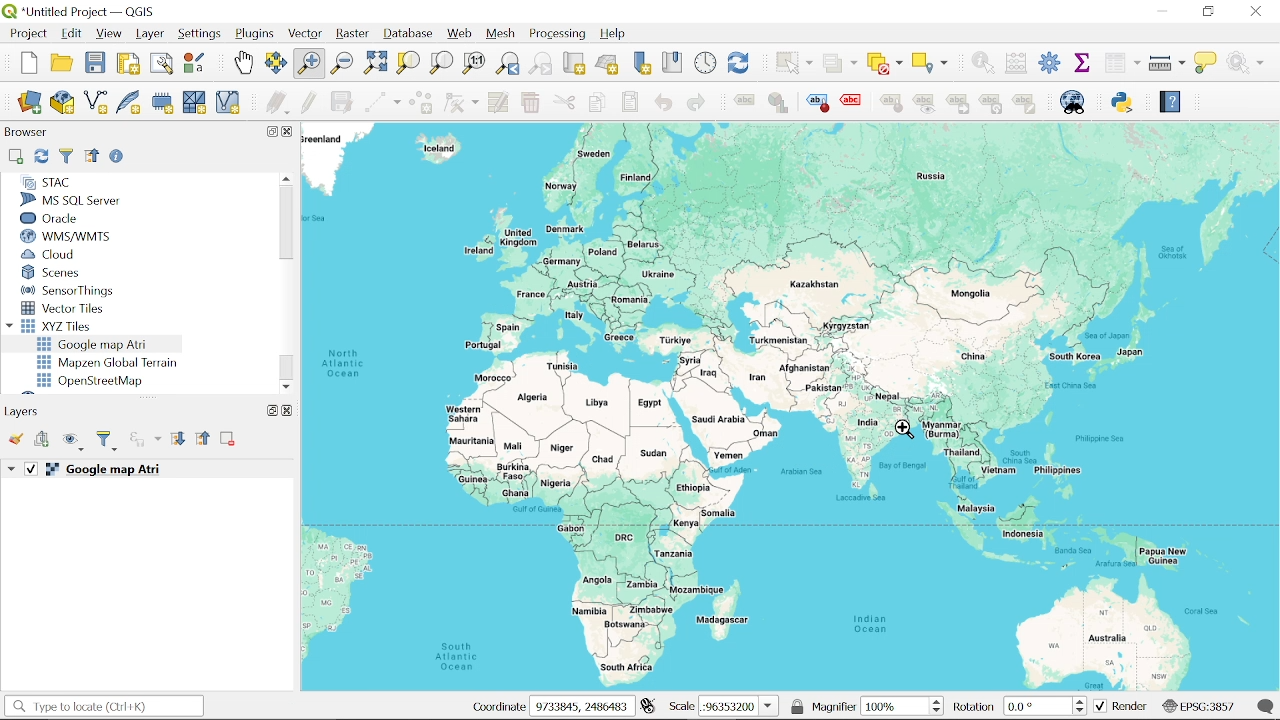 The width and height of the screenshot is (1280, 720). Describe the element at coordinates (957, 107) in the screenshot. I see `Move a label, diagrams or callout` at that location.